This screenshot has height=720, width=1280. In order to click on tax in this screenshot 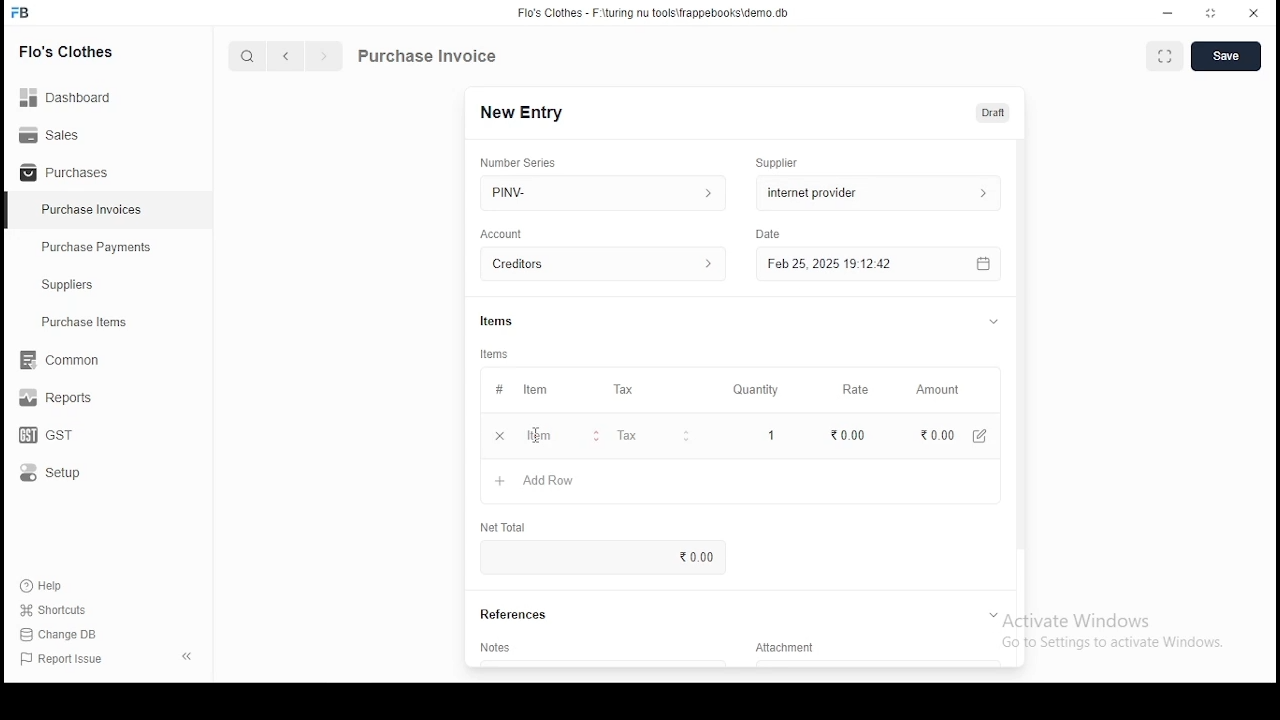, I will do `click(623, 390)`.